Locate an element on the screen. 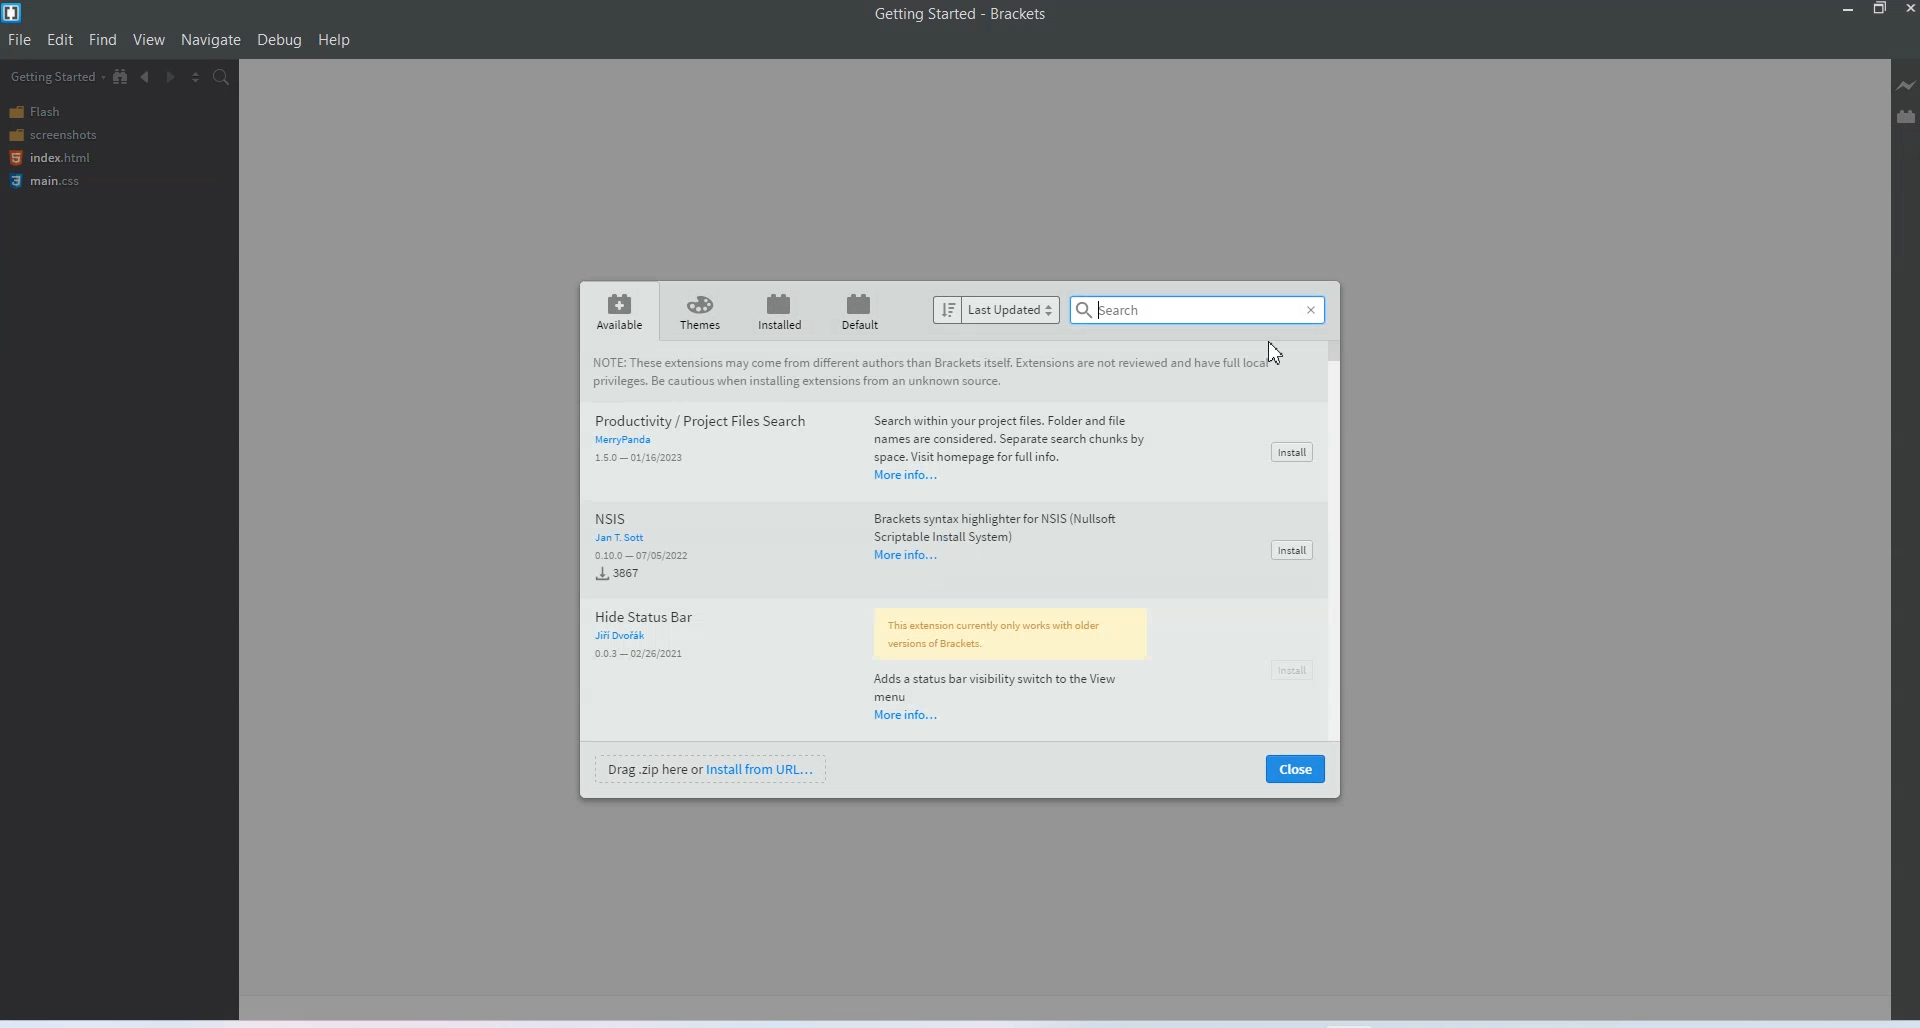 This screenshot has width=1920, height=1028. Download kbs is located at coordinates (644, 568).